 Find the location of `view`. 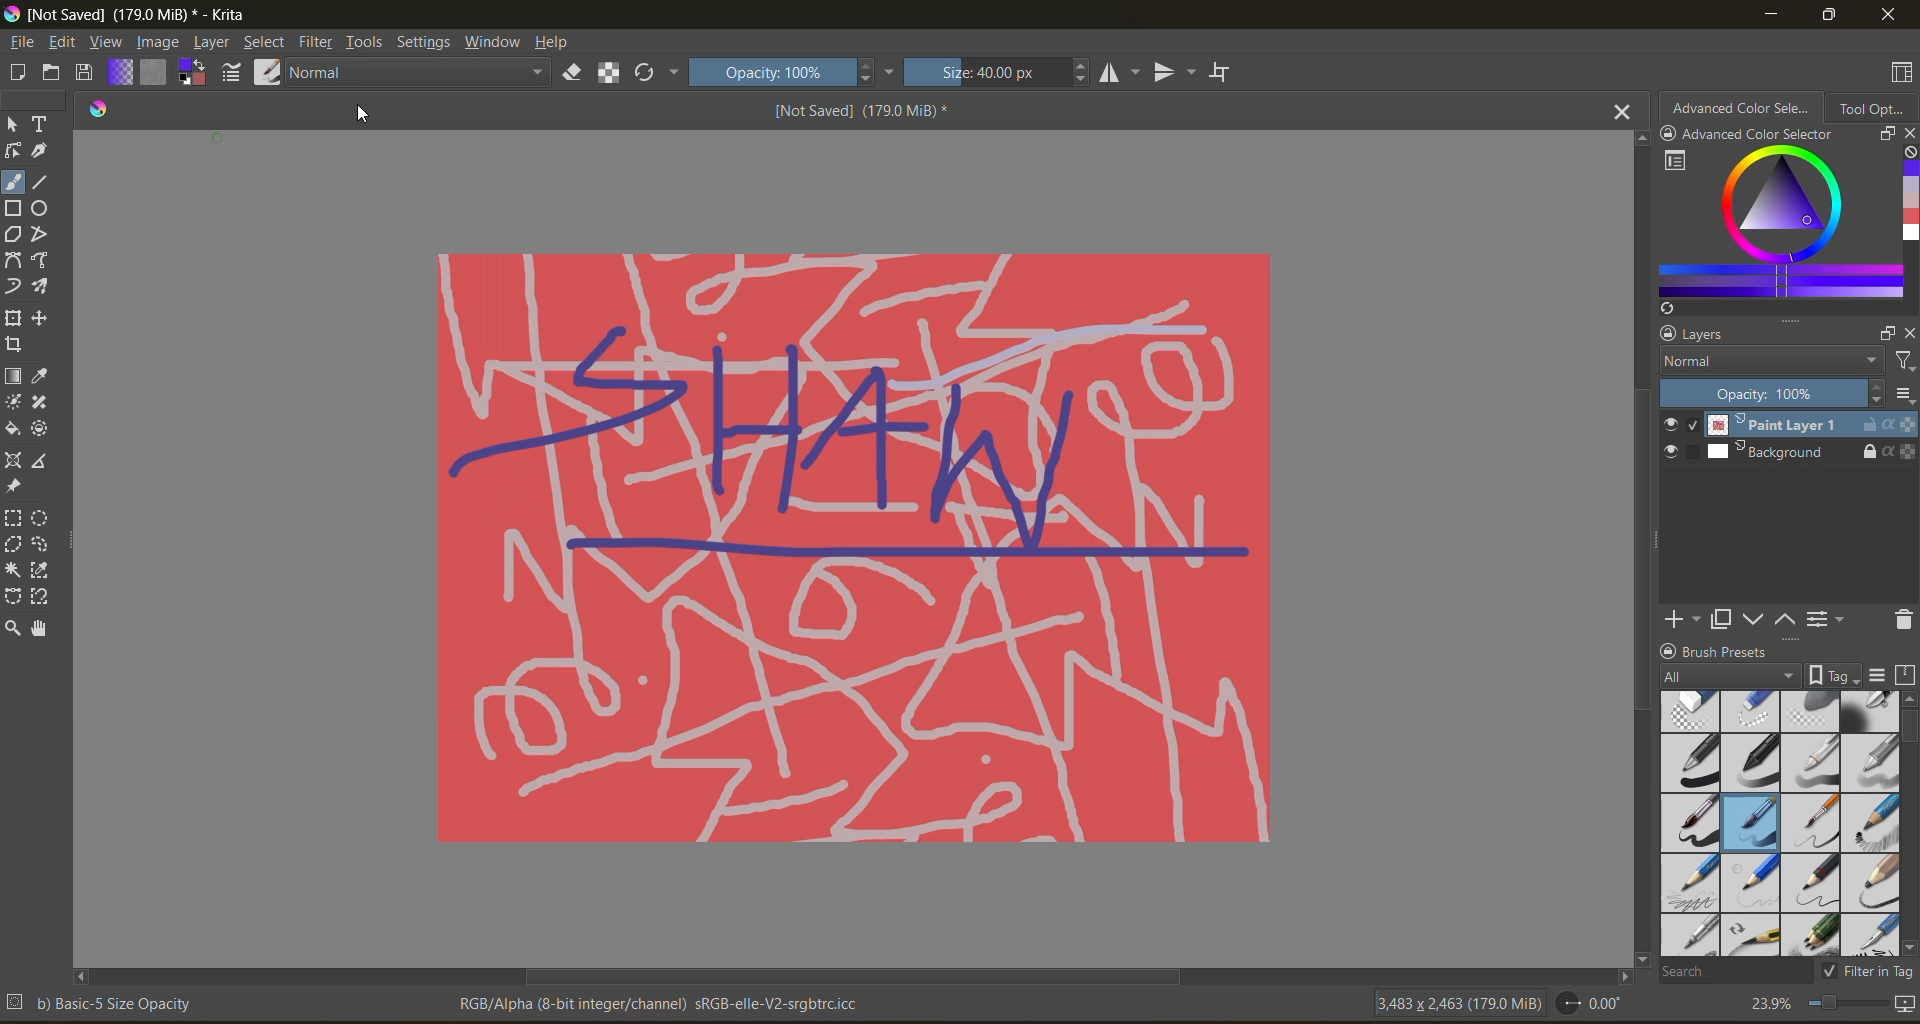

view is located at coordinates (107, 41).